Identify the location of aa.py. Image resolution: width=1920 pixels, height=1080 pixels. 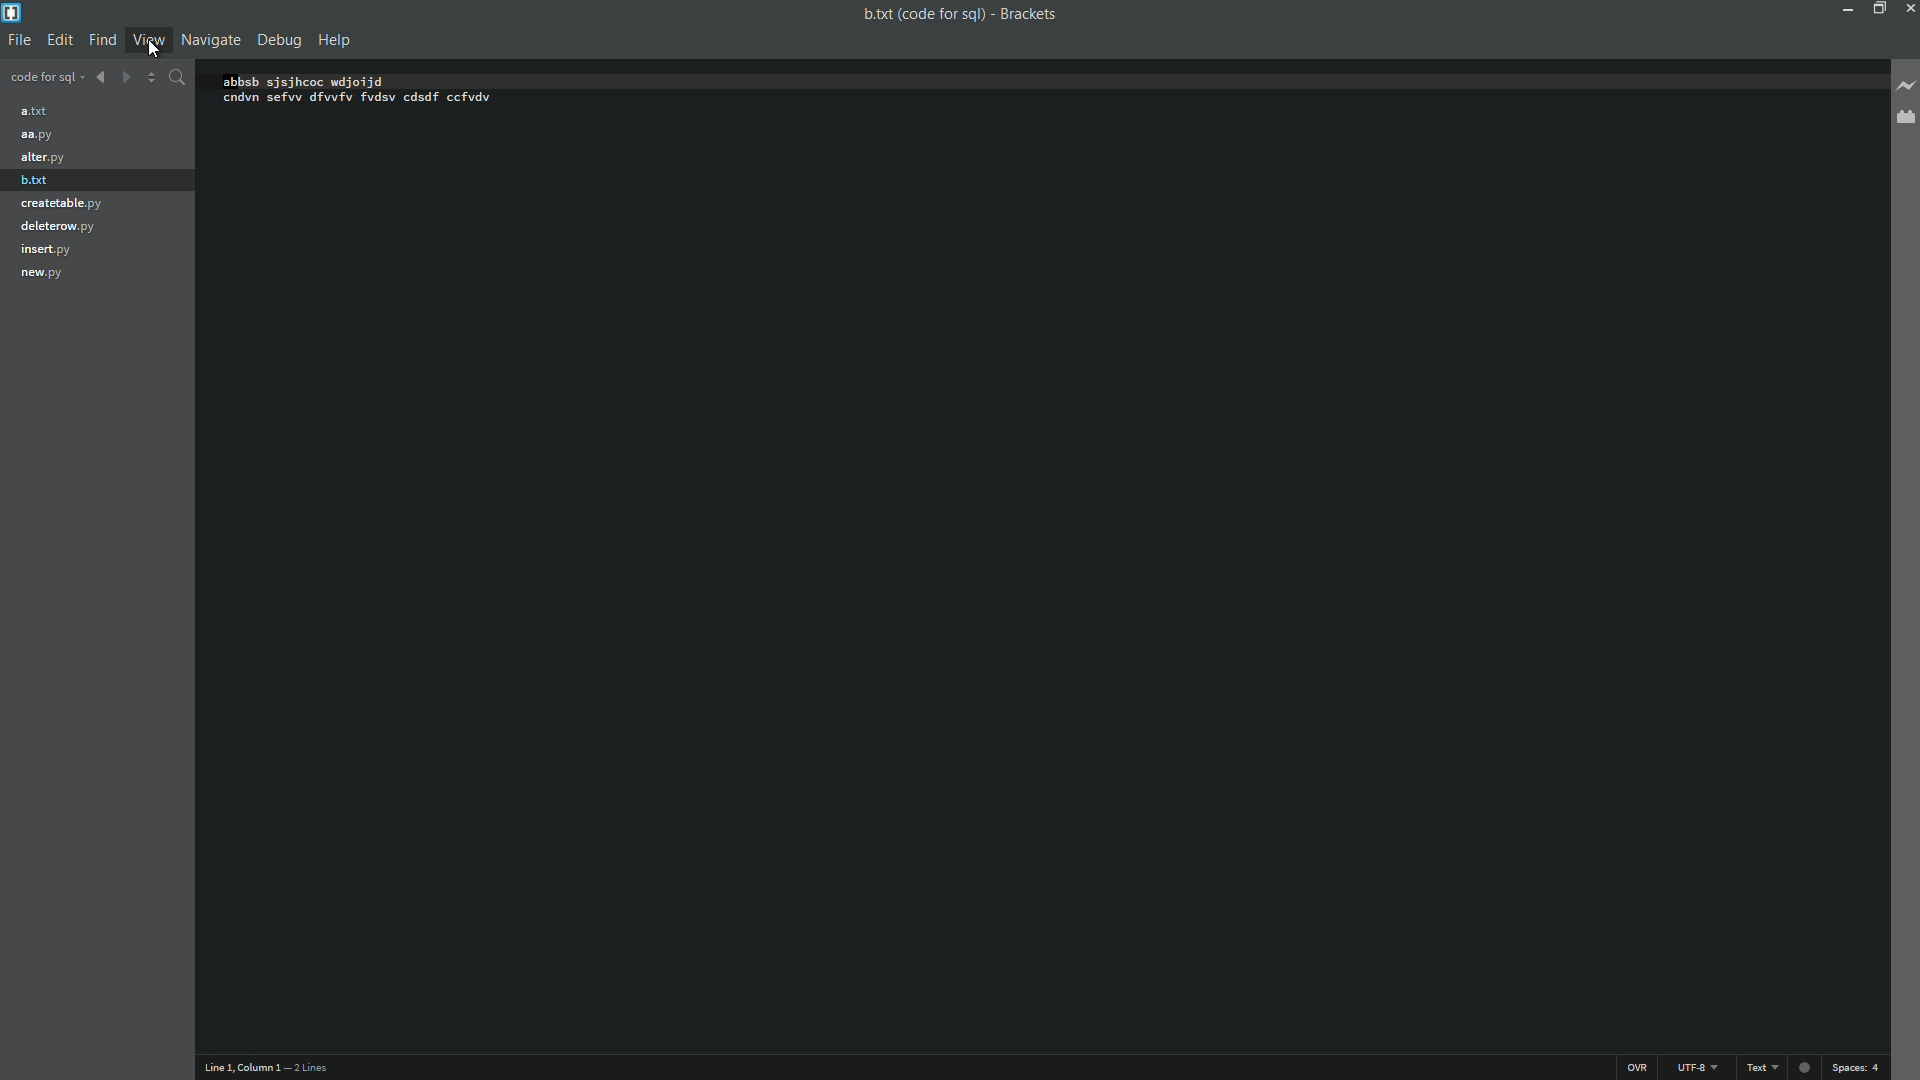
(37, 134).